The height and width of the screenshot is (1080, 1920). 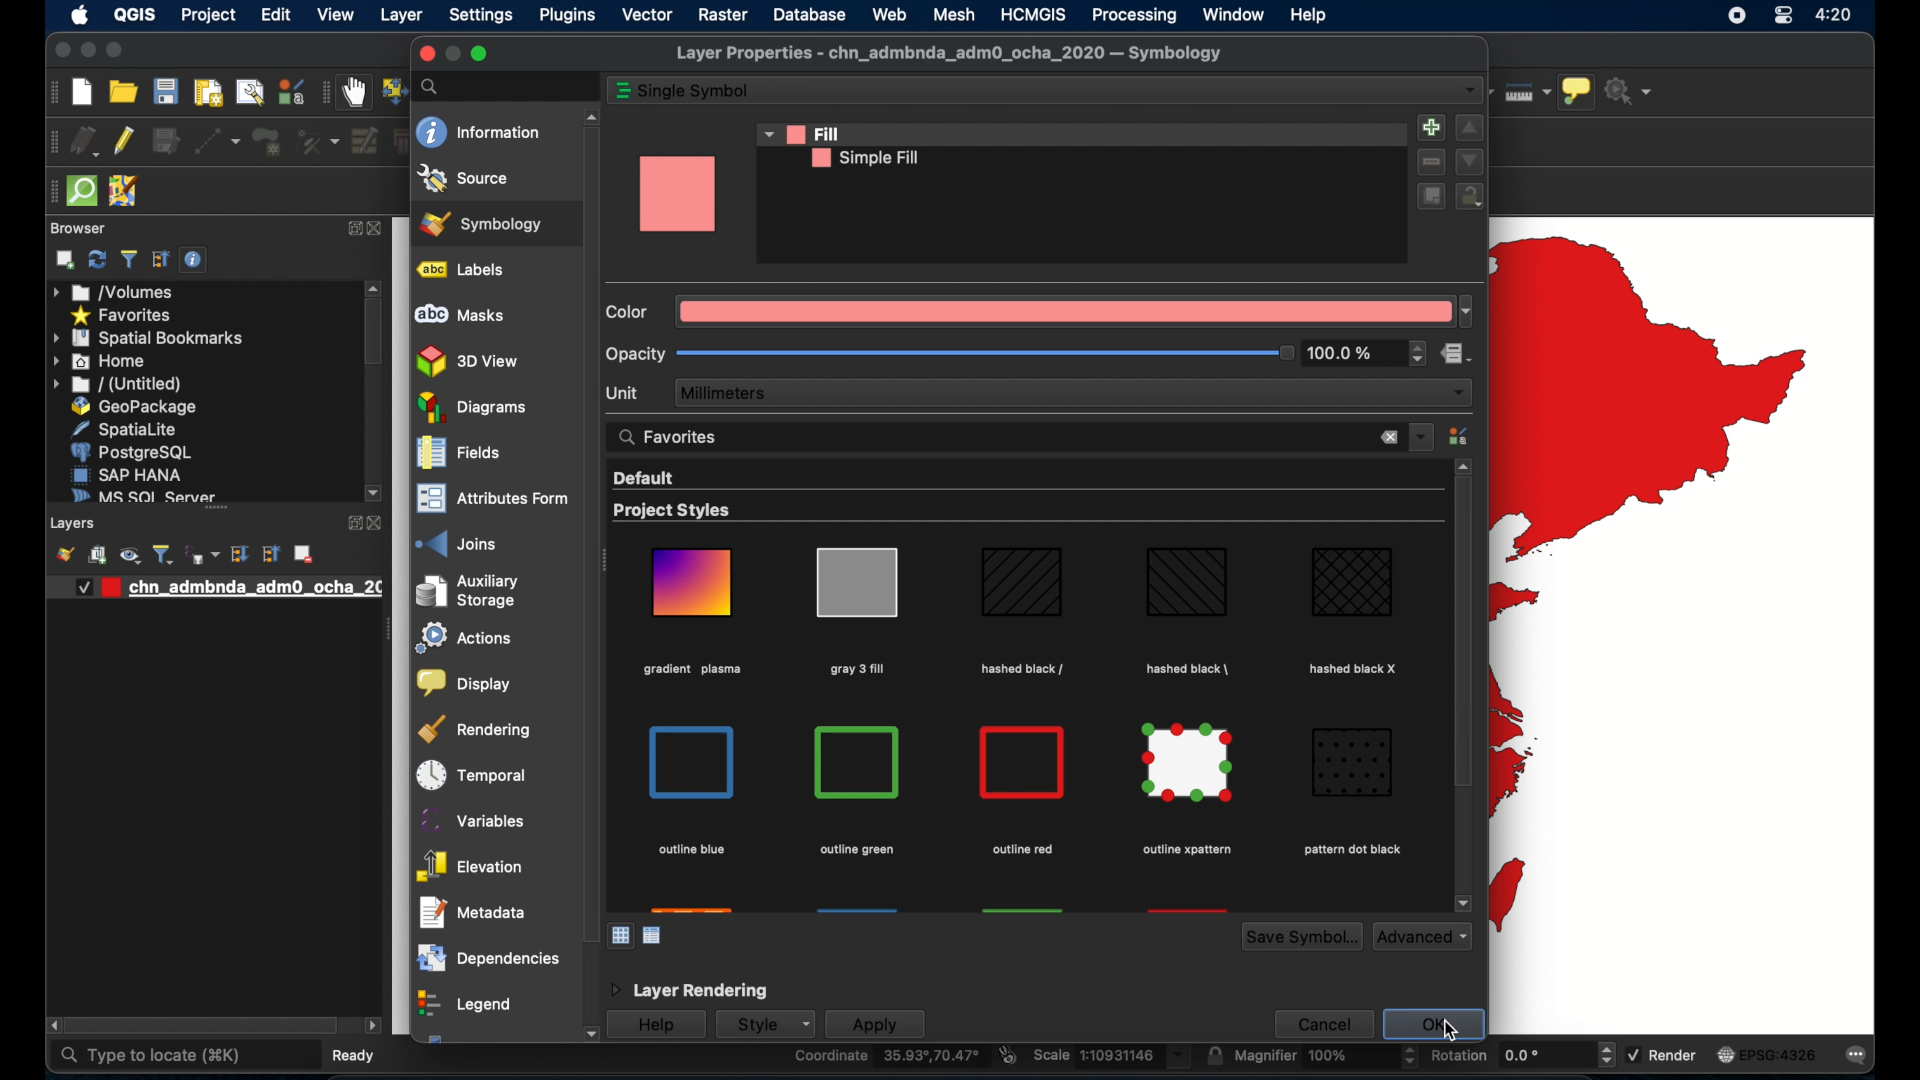 What do you see at coordinates (115, 384) in the screenshot?
I see `untitled menu` at bounding box center [115, 384].